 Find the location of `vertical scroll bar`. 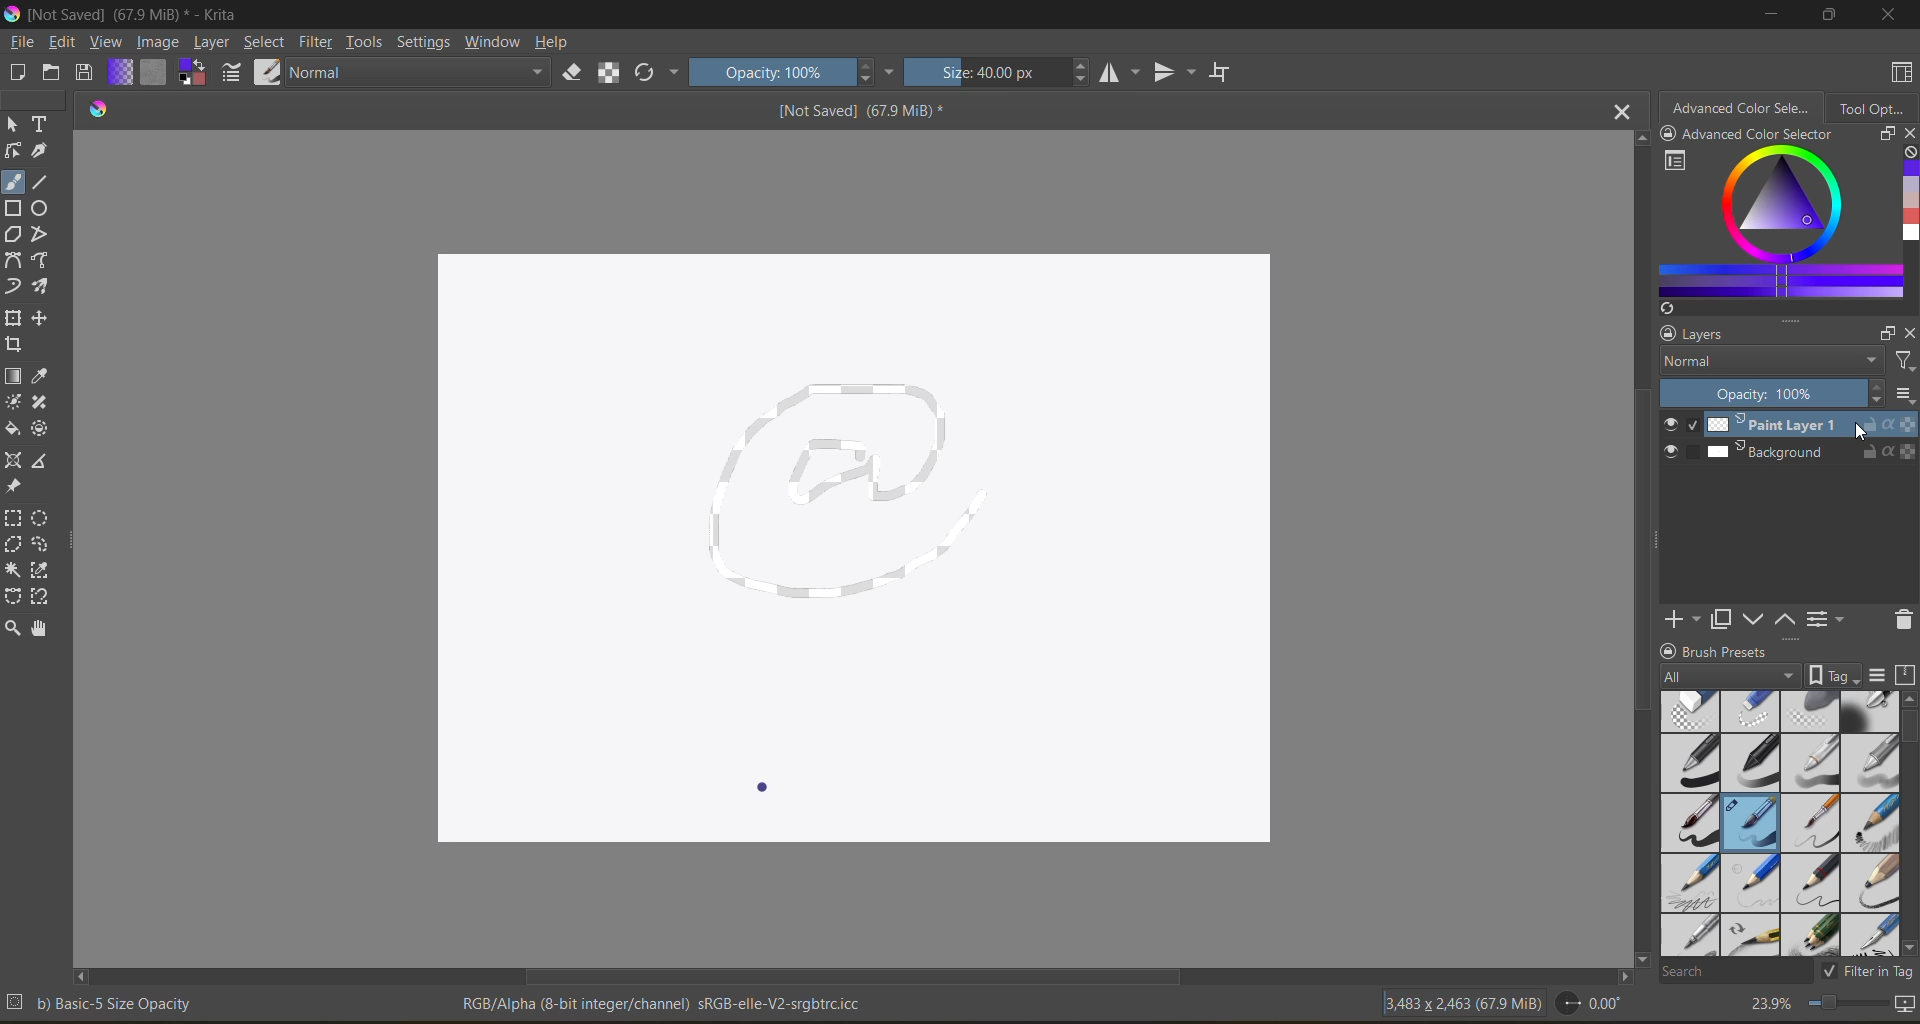

vertical scroll bar is located at coordinates (1908, 731).